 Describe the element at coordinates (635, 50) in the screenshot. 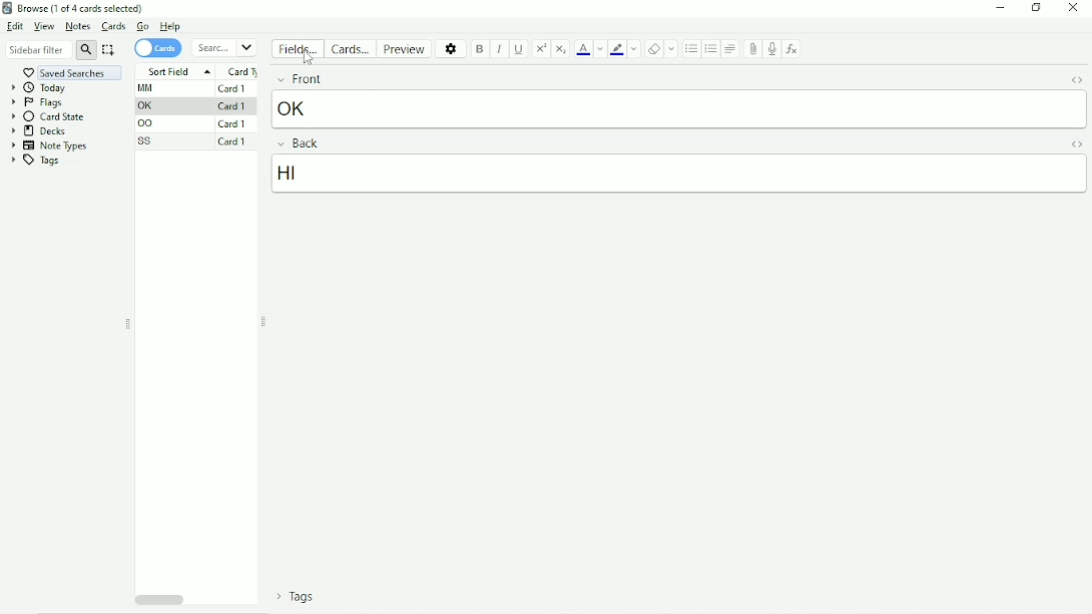

I see `Change color` at that location.